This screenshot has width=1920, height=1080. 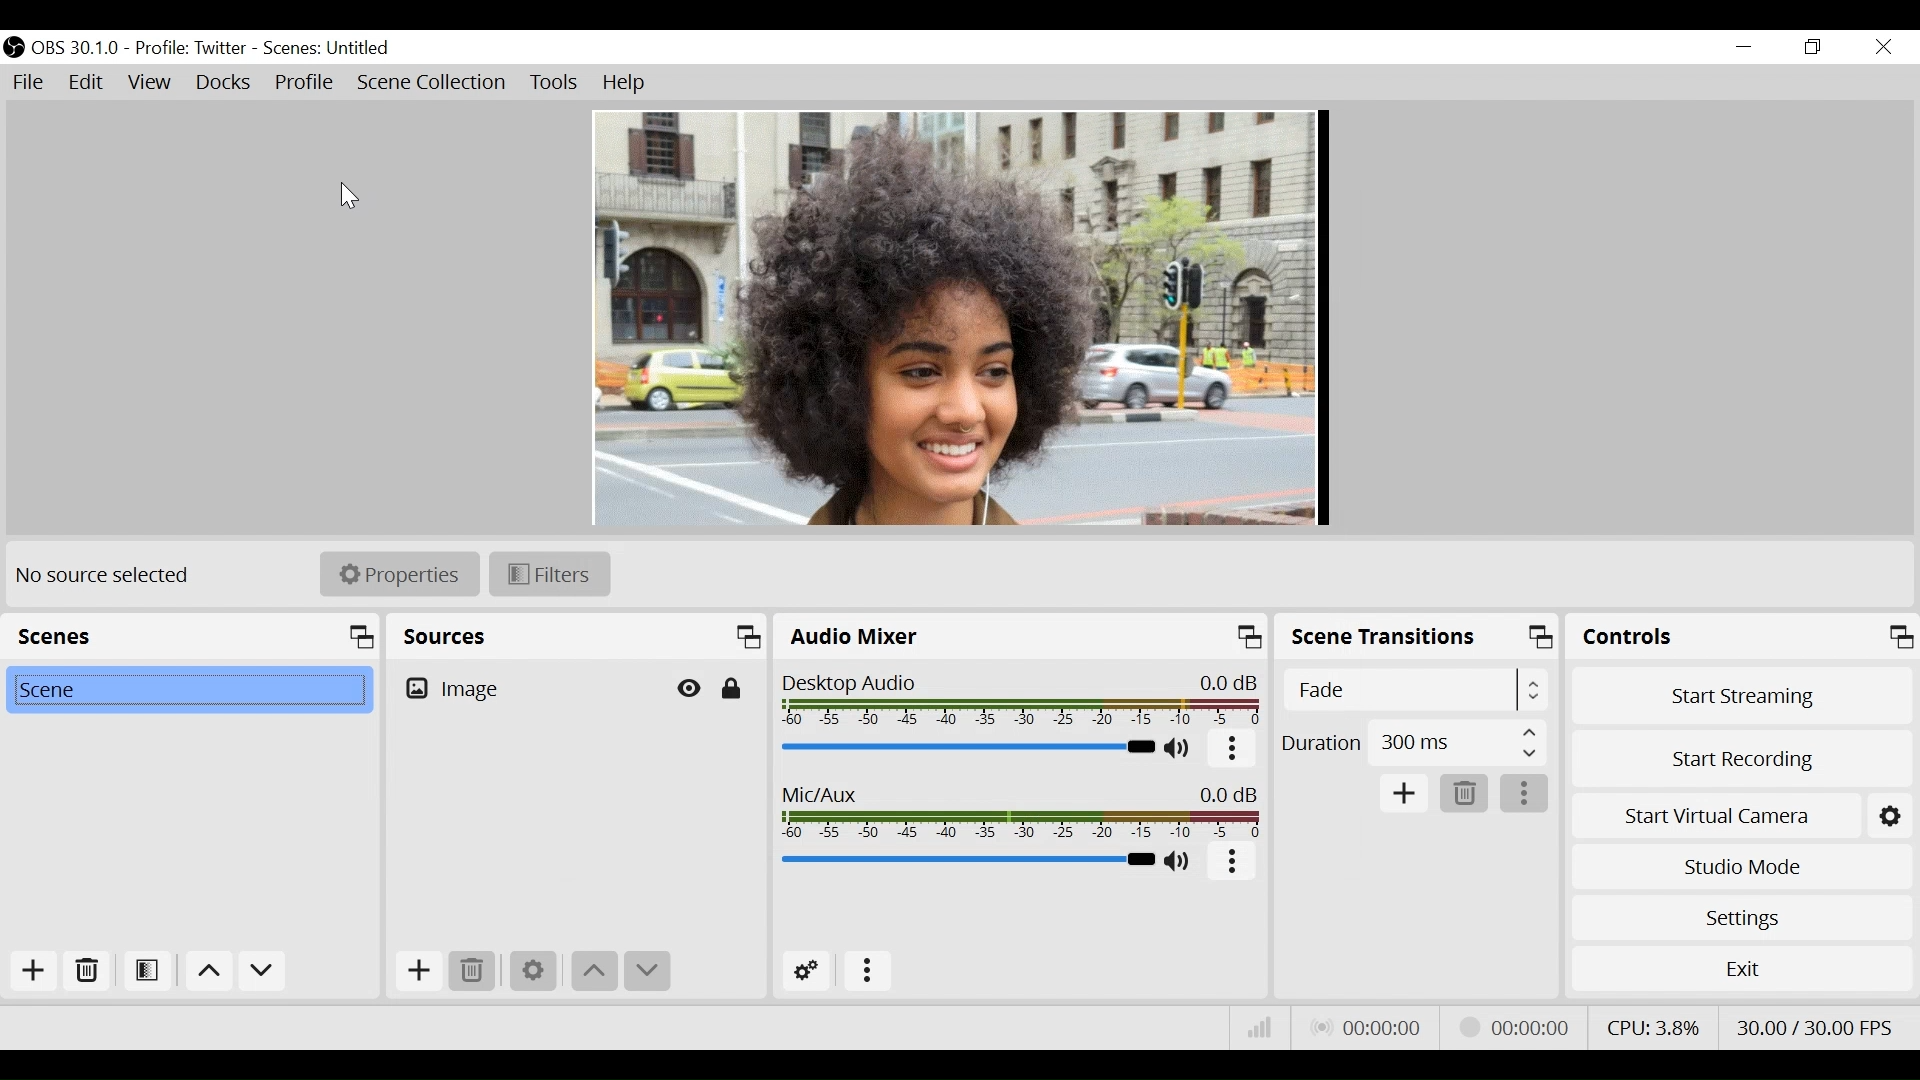 What do you see at coordinates (1406, 795) in the screenshot?
I see `Add` at bounding box center [1406, 795].